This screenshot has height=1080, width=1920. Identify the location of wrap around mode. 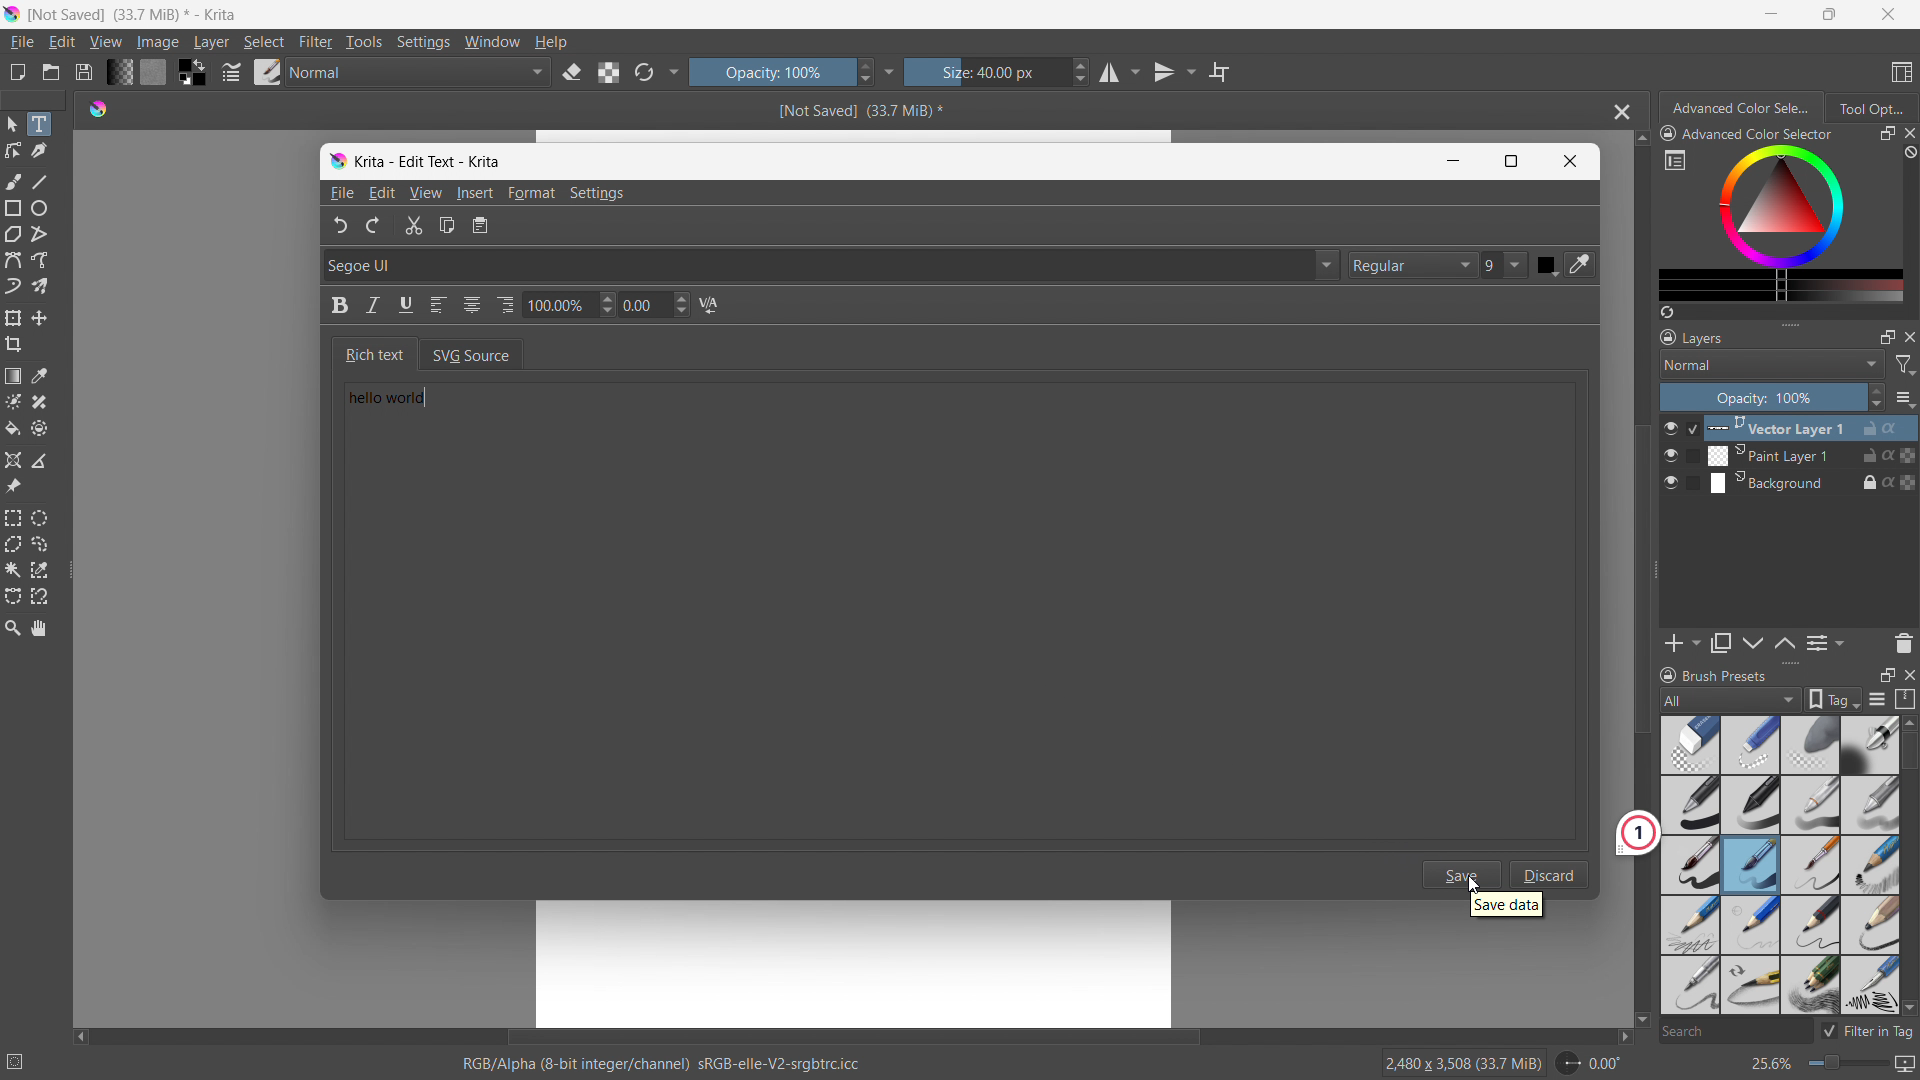
(1220, 71).